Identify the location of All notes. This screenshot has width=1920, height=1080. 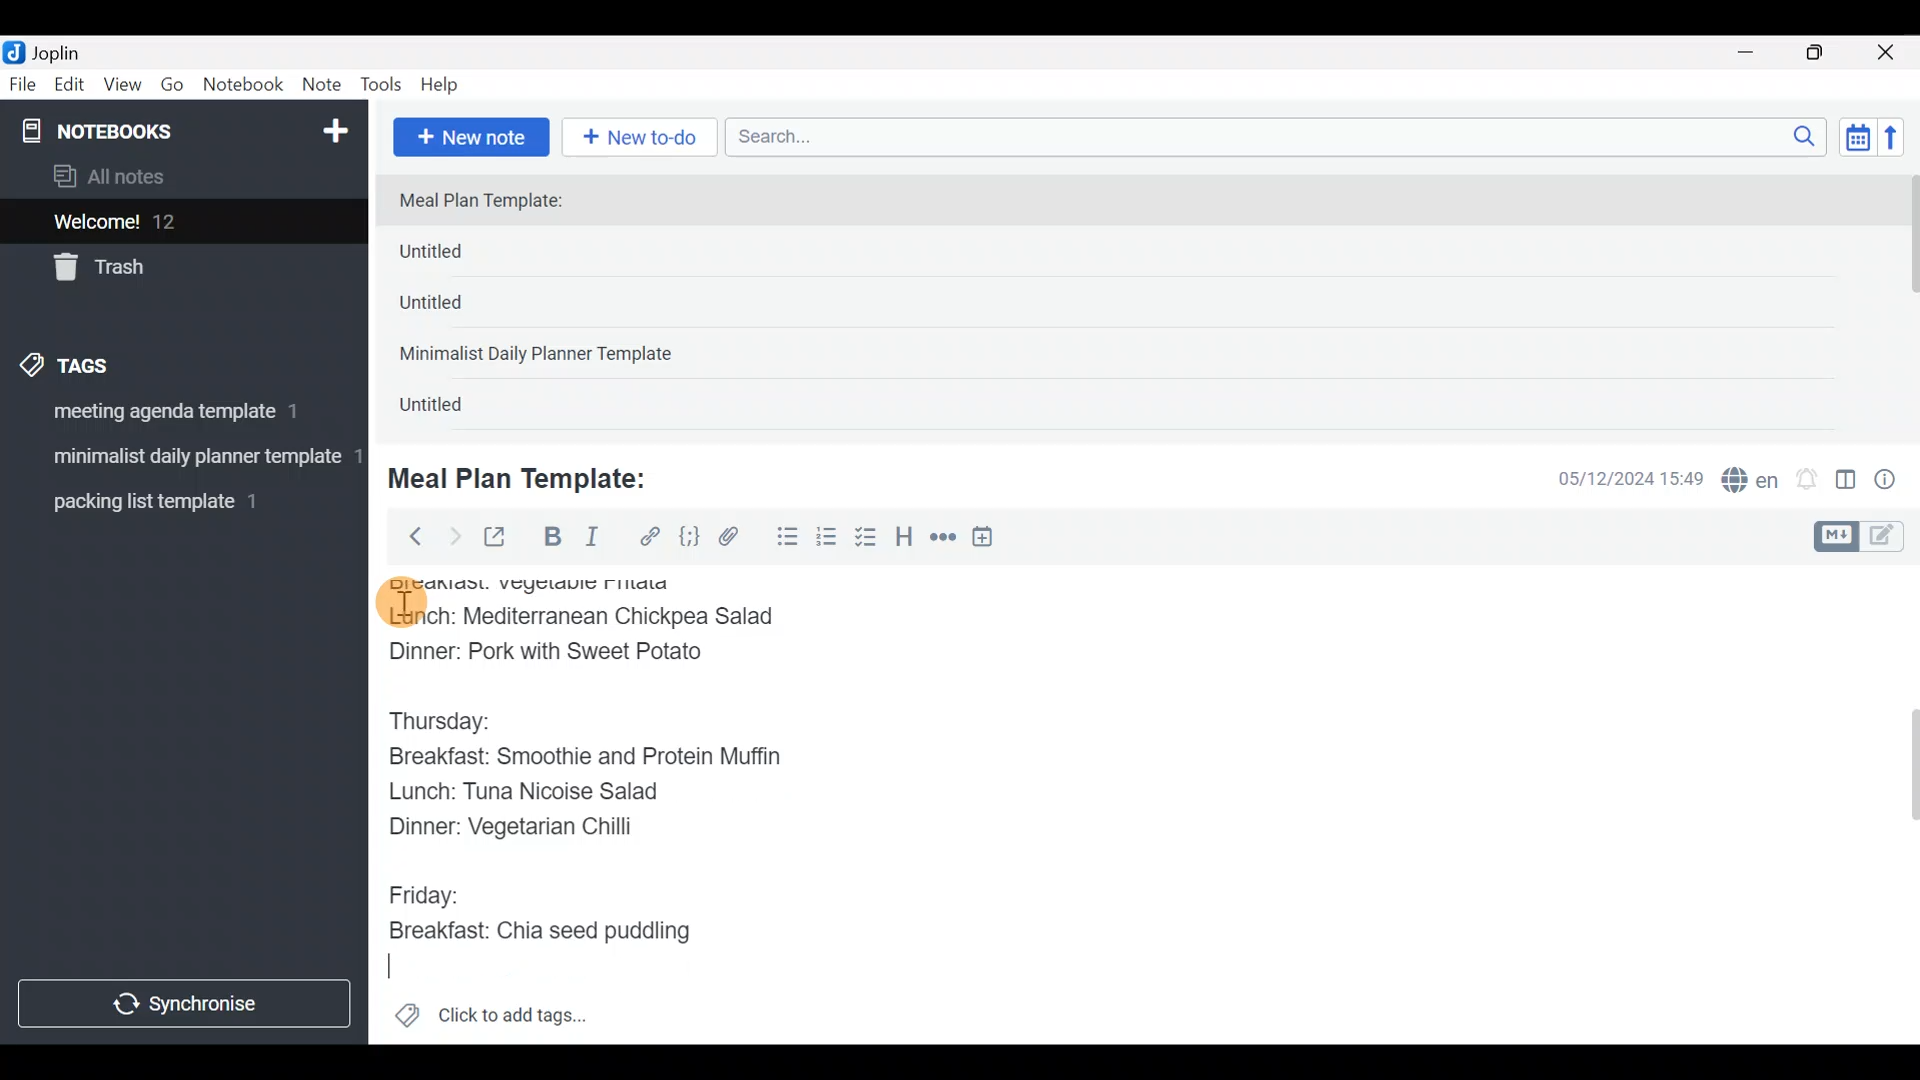
(179, 178).